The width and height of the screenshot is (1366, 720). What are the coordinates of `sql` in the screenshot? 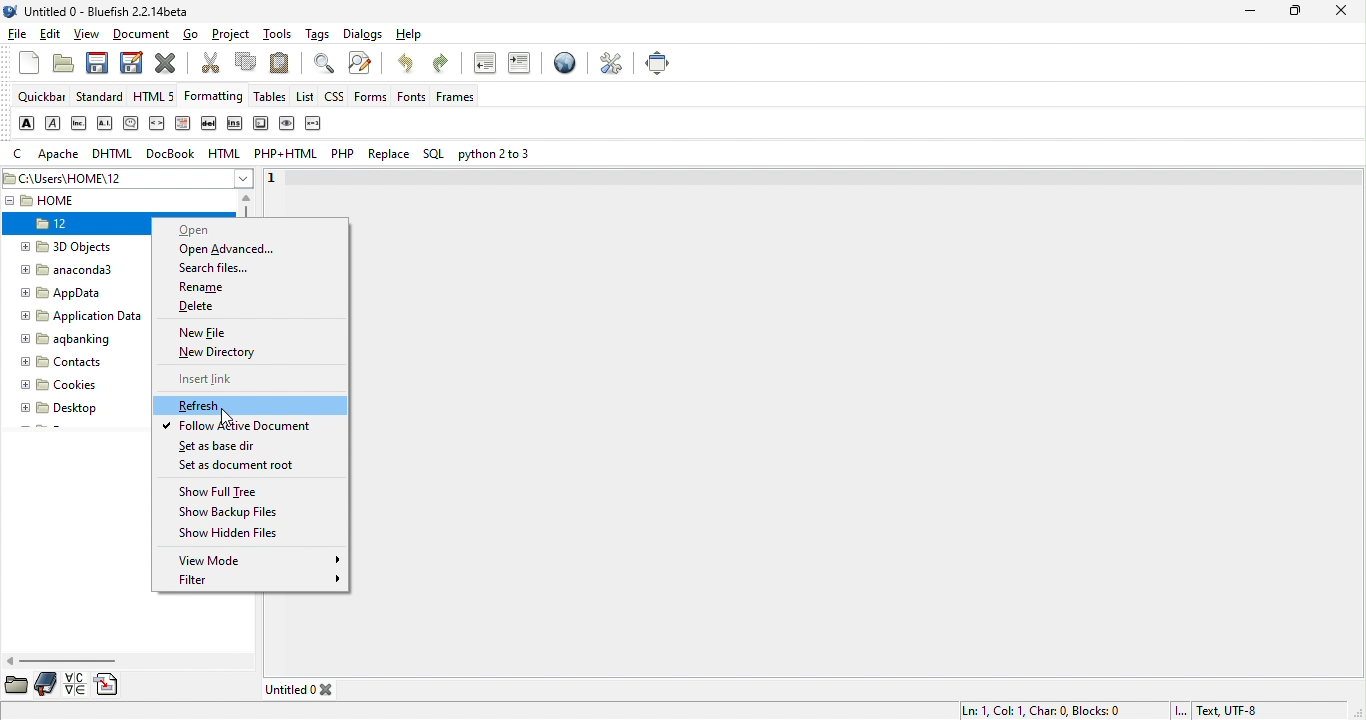 It's located at (437, 152).